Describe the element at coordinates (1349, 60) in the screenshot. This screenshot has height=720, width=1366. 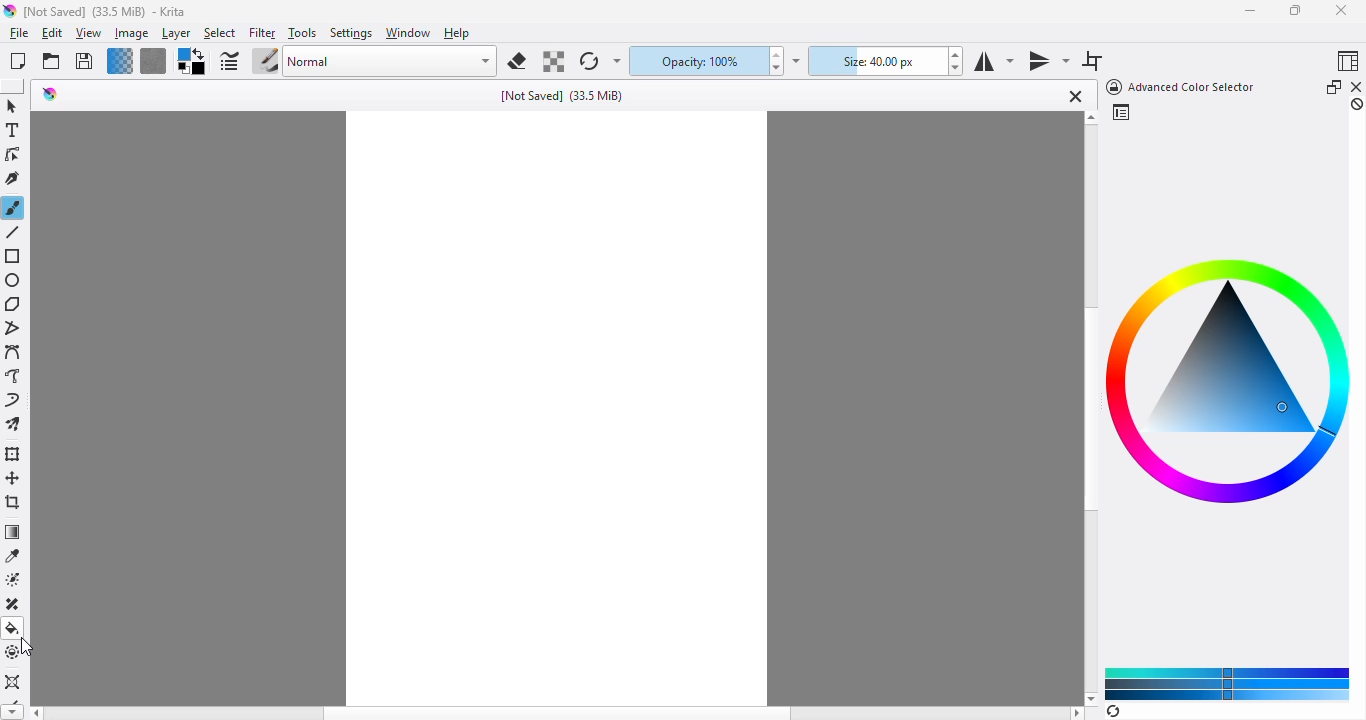
I see `choose workspace` at that location.